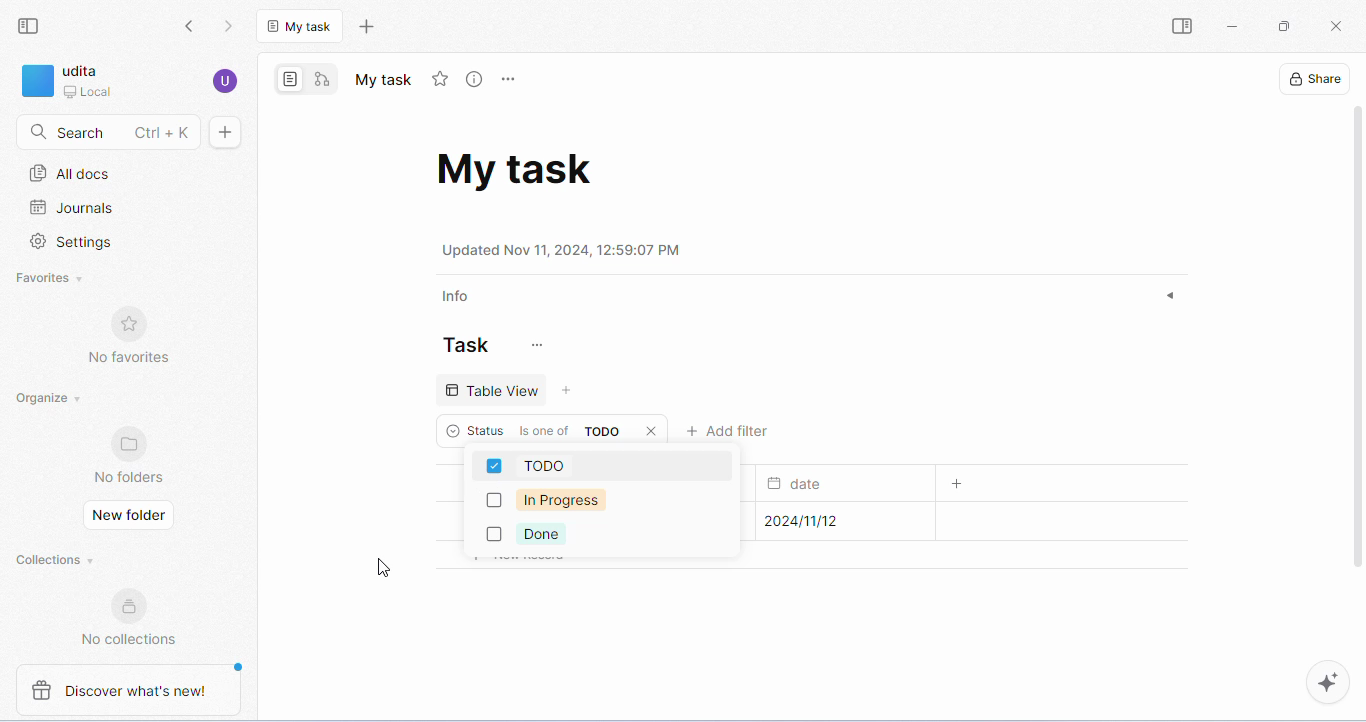  I want to click on close, so click(650, 431).